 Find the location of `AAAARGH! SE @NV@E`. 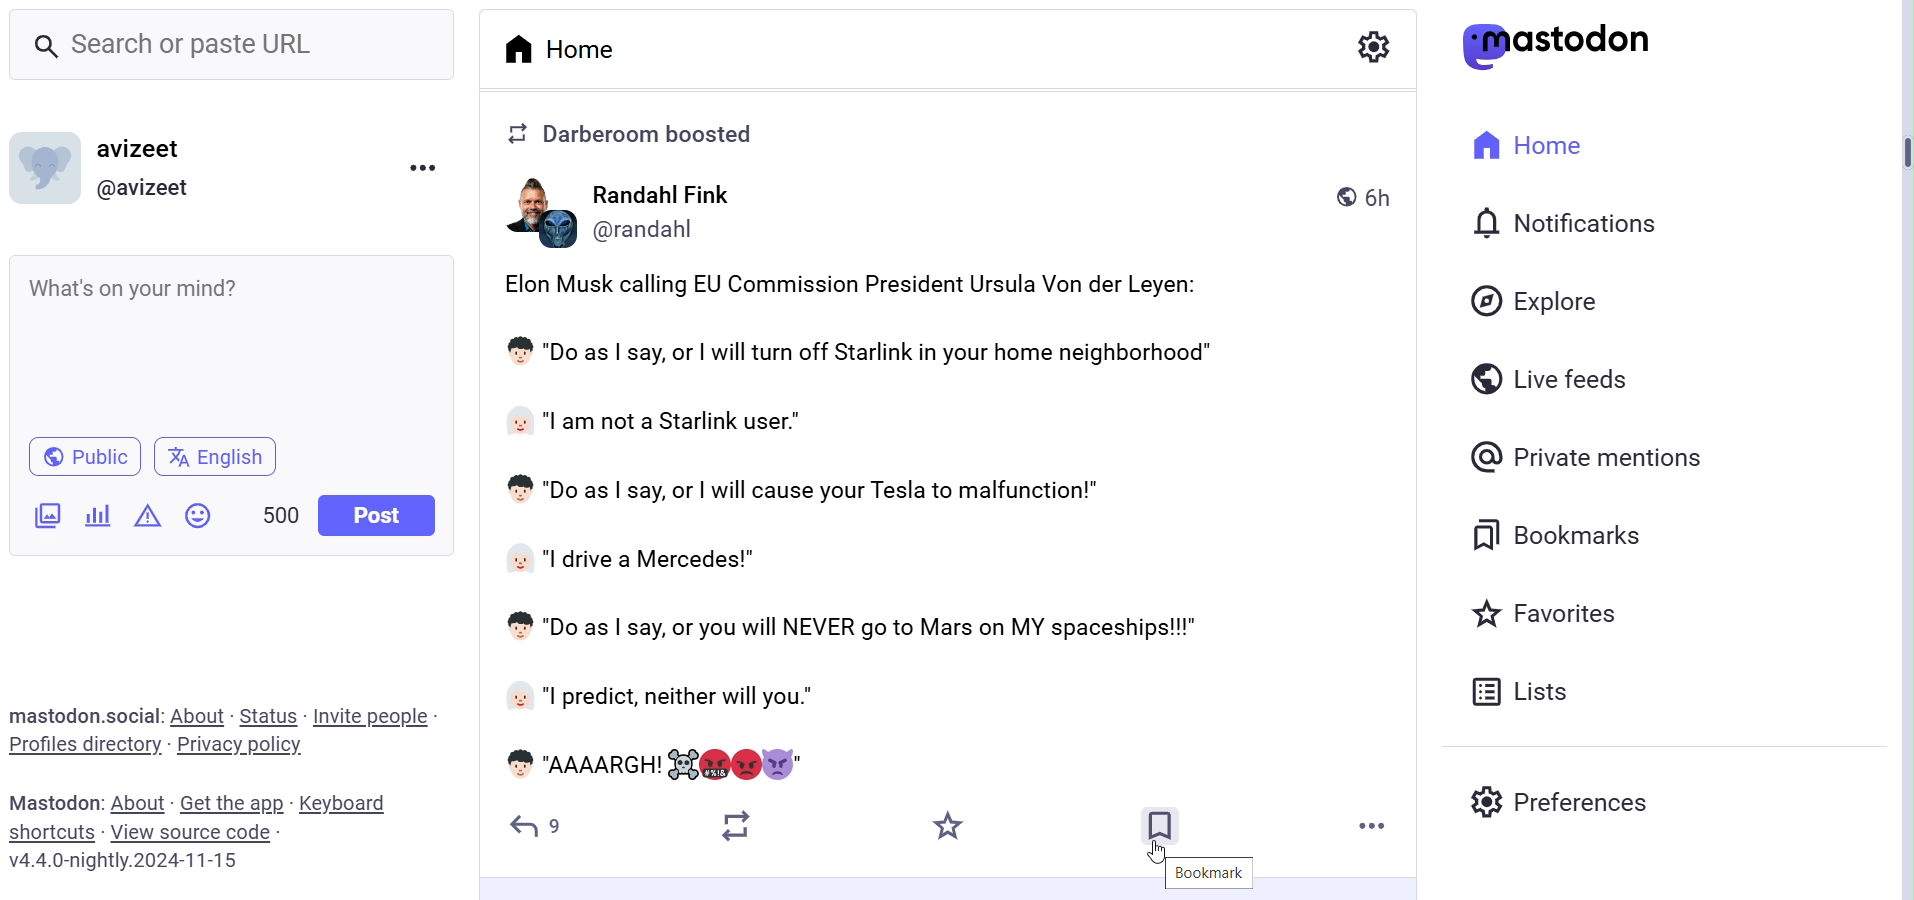

AAAARGH! SE @NV@E is located at coordinates (667, 761).